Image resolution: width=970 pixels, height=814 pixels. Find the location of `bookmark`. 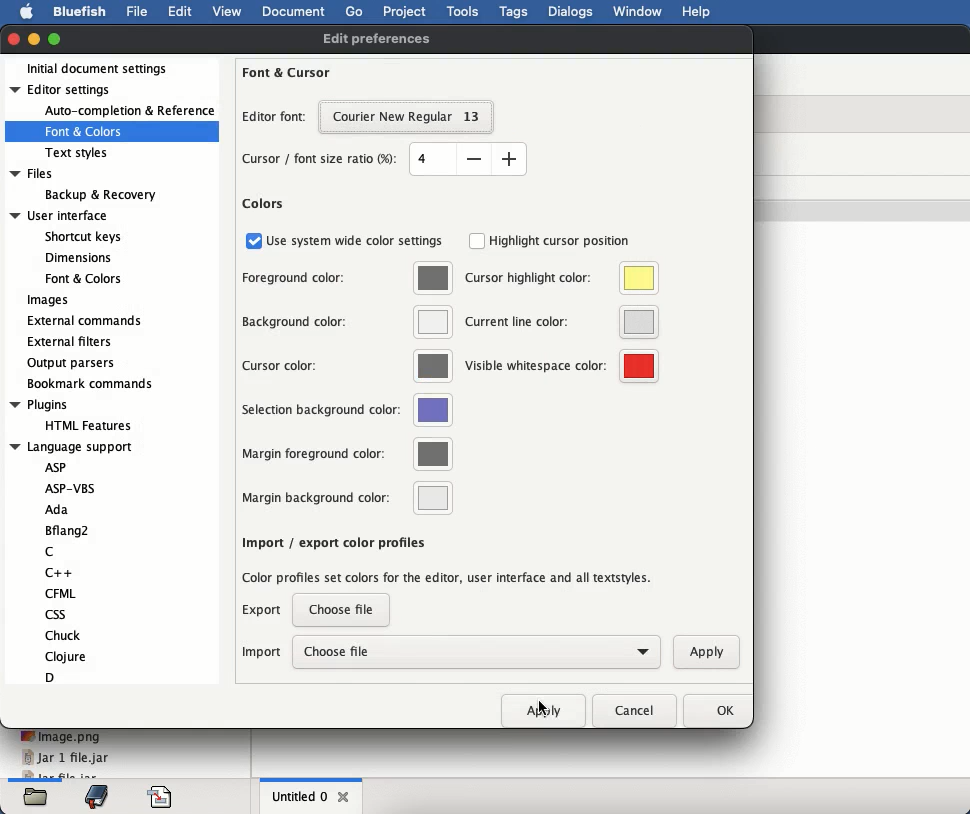

bookmark is located at coordinates (96, 796).